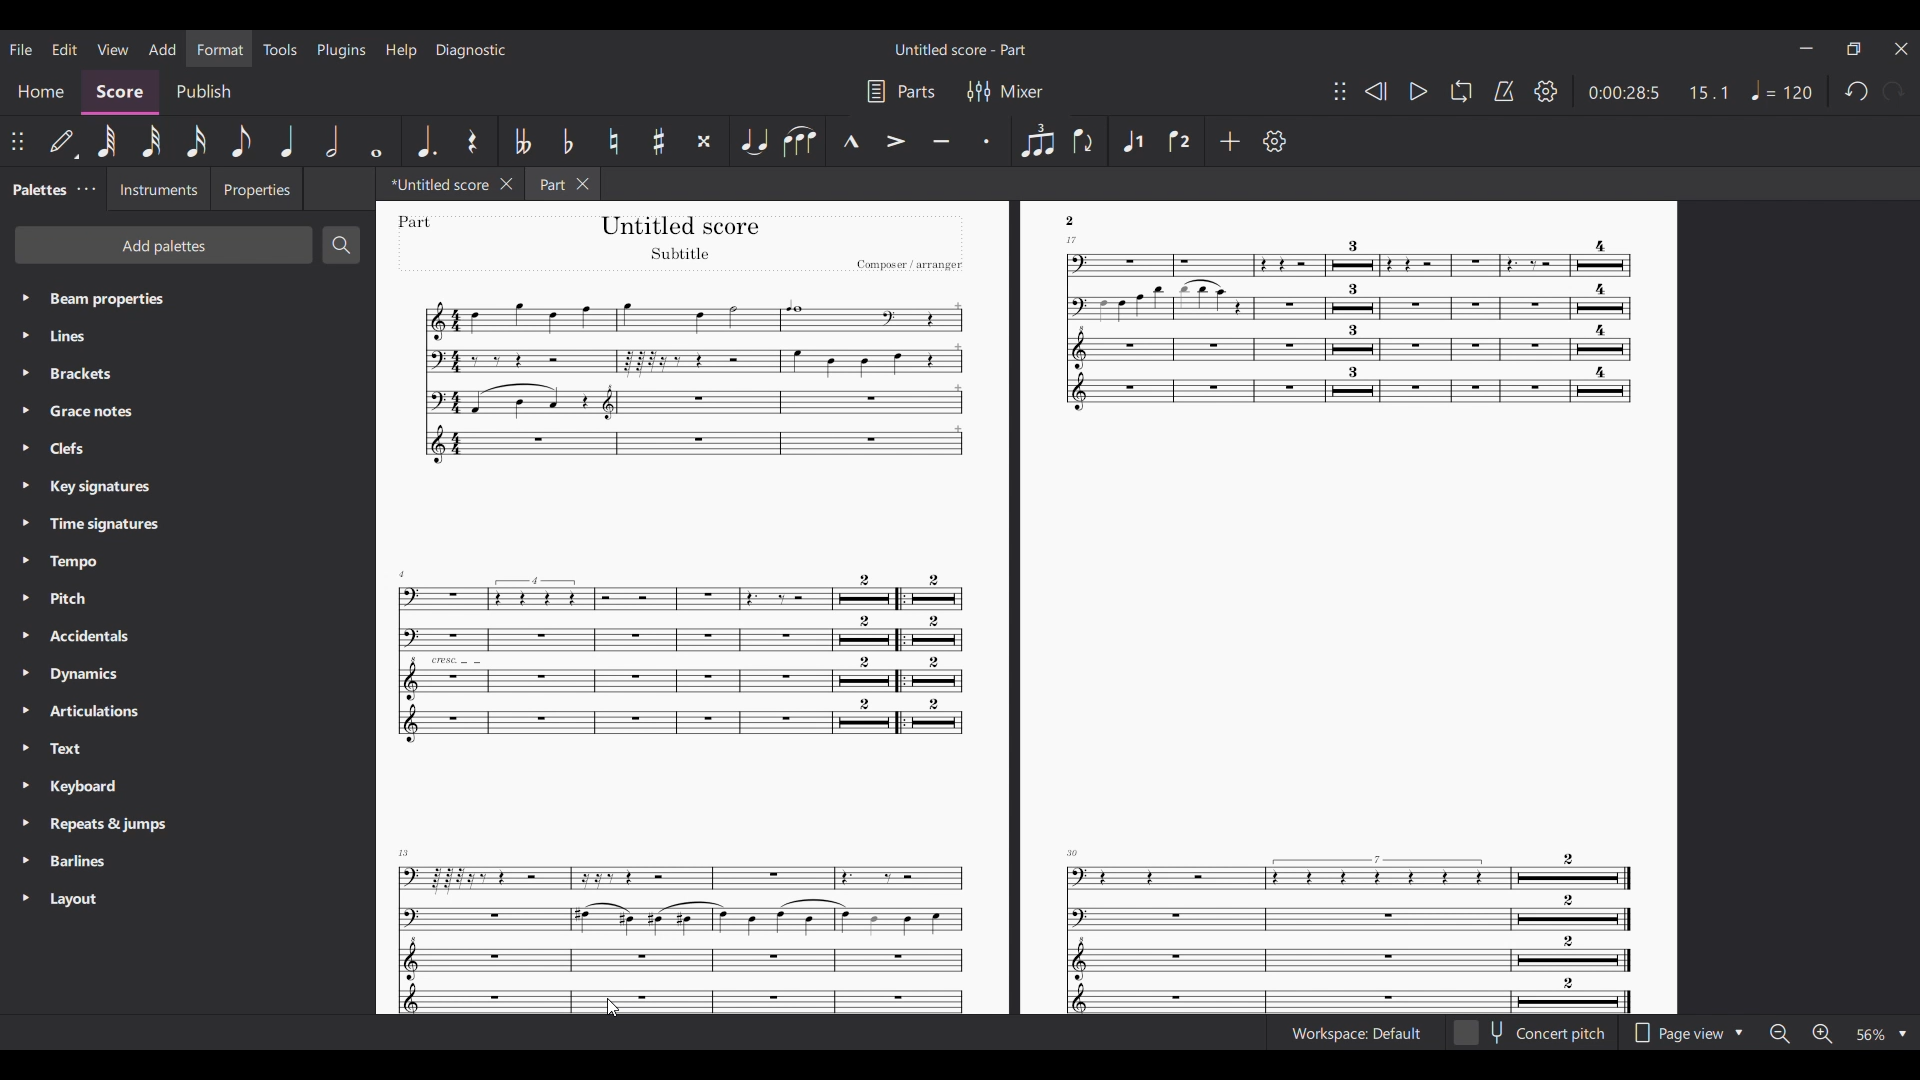  What do you see at coordinates (162, 49) in the screenshot?
I see `Add menu` at bounding box center [162, 49].